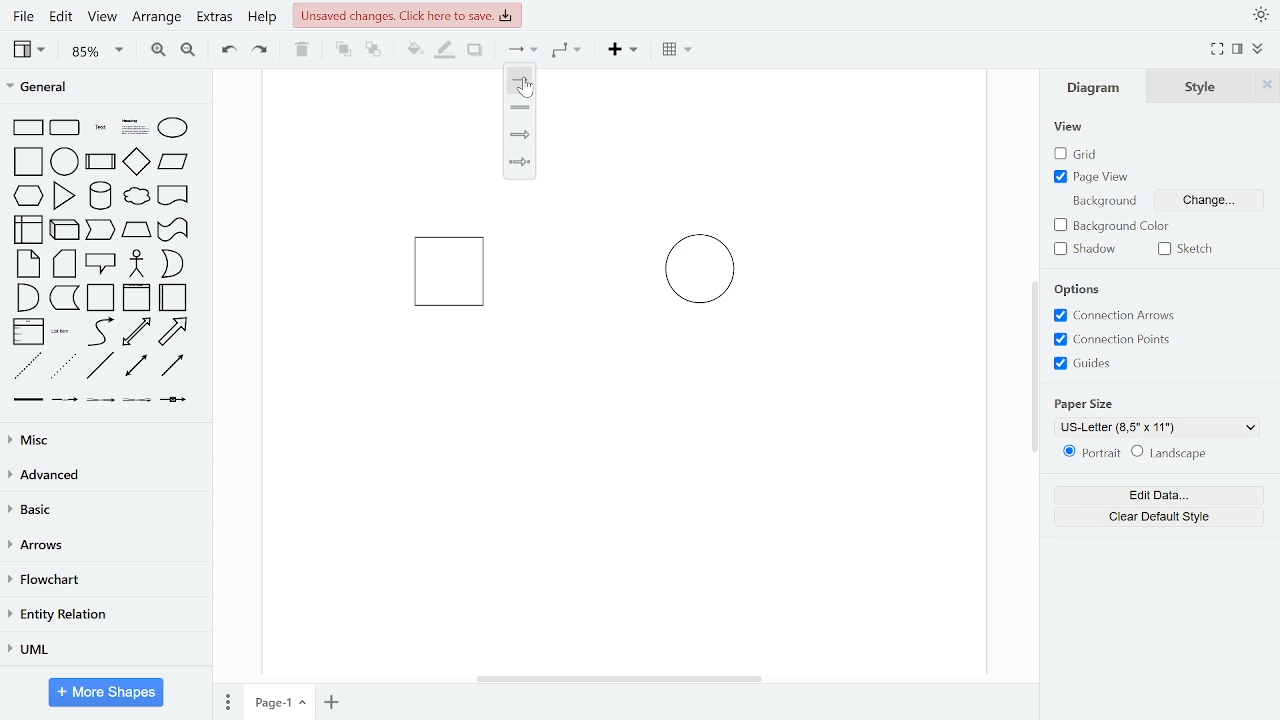 The width and height of the screenshot is (1280, 720). Describe the element at coordinates (1102, 200) in the screenshot. I see `background` at that location.